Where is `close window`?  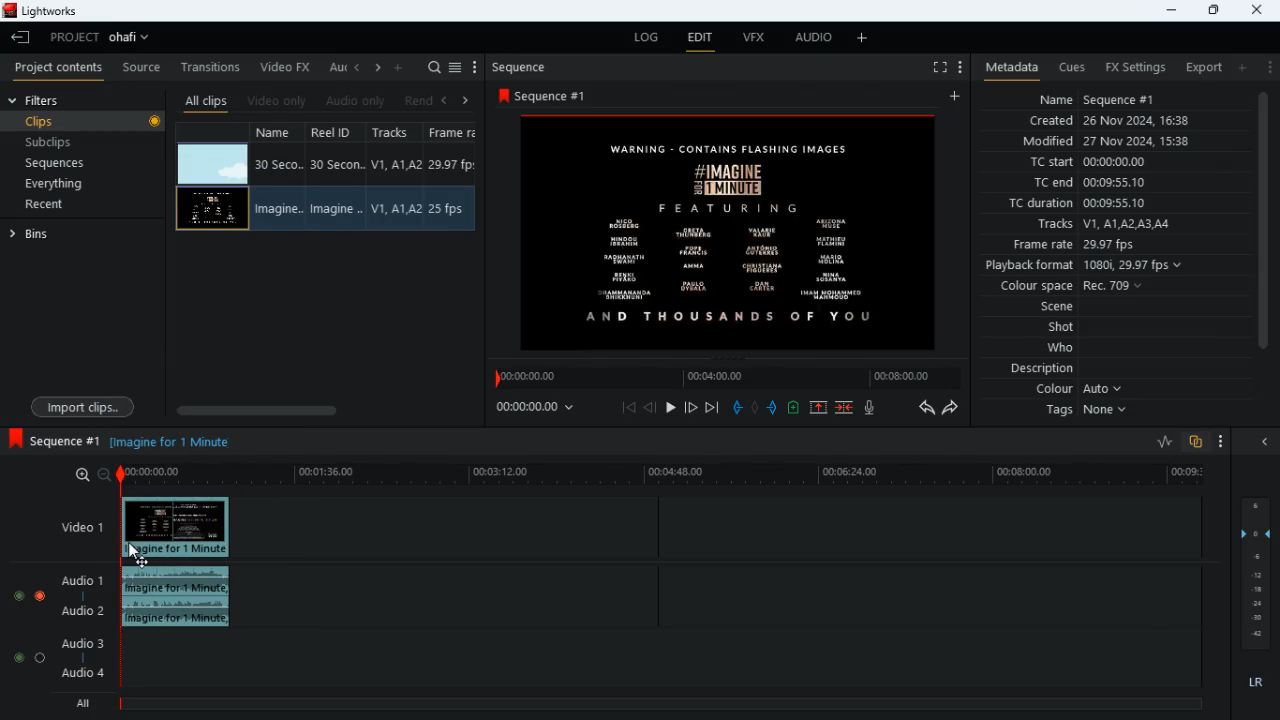 close window is located at coordinates (1258, 12).